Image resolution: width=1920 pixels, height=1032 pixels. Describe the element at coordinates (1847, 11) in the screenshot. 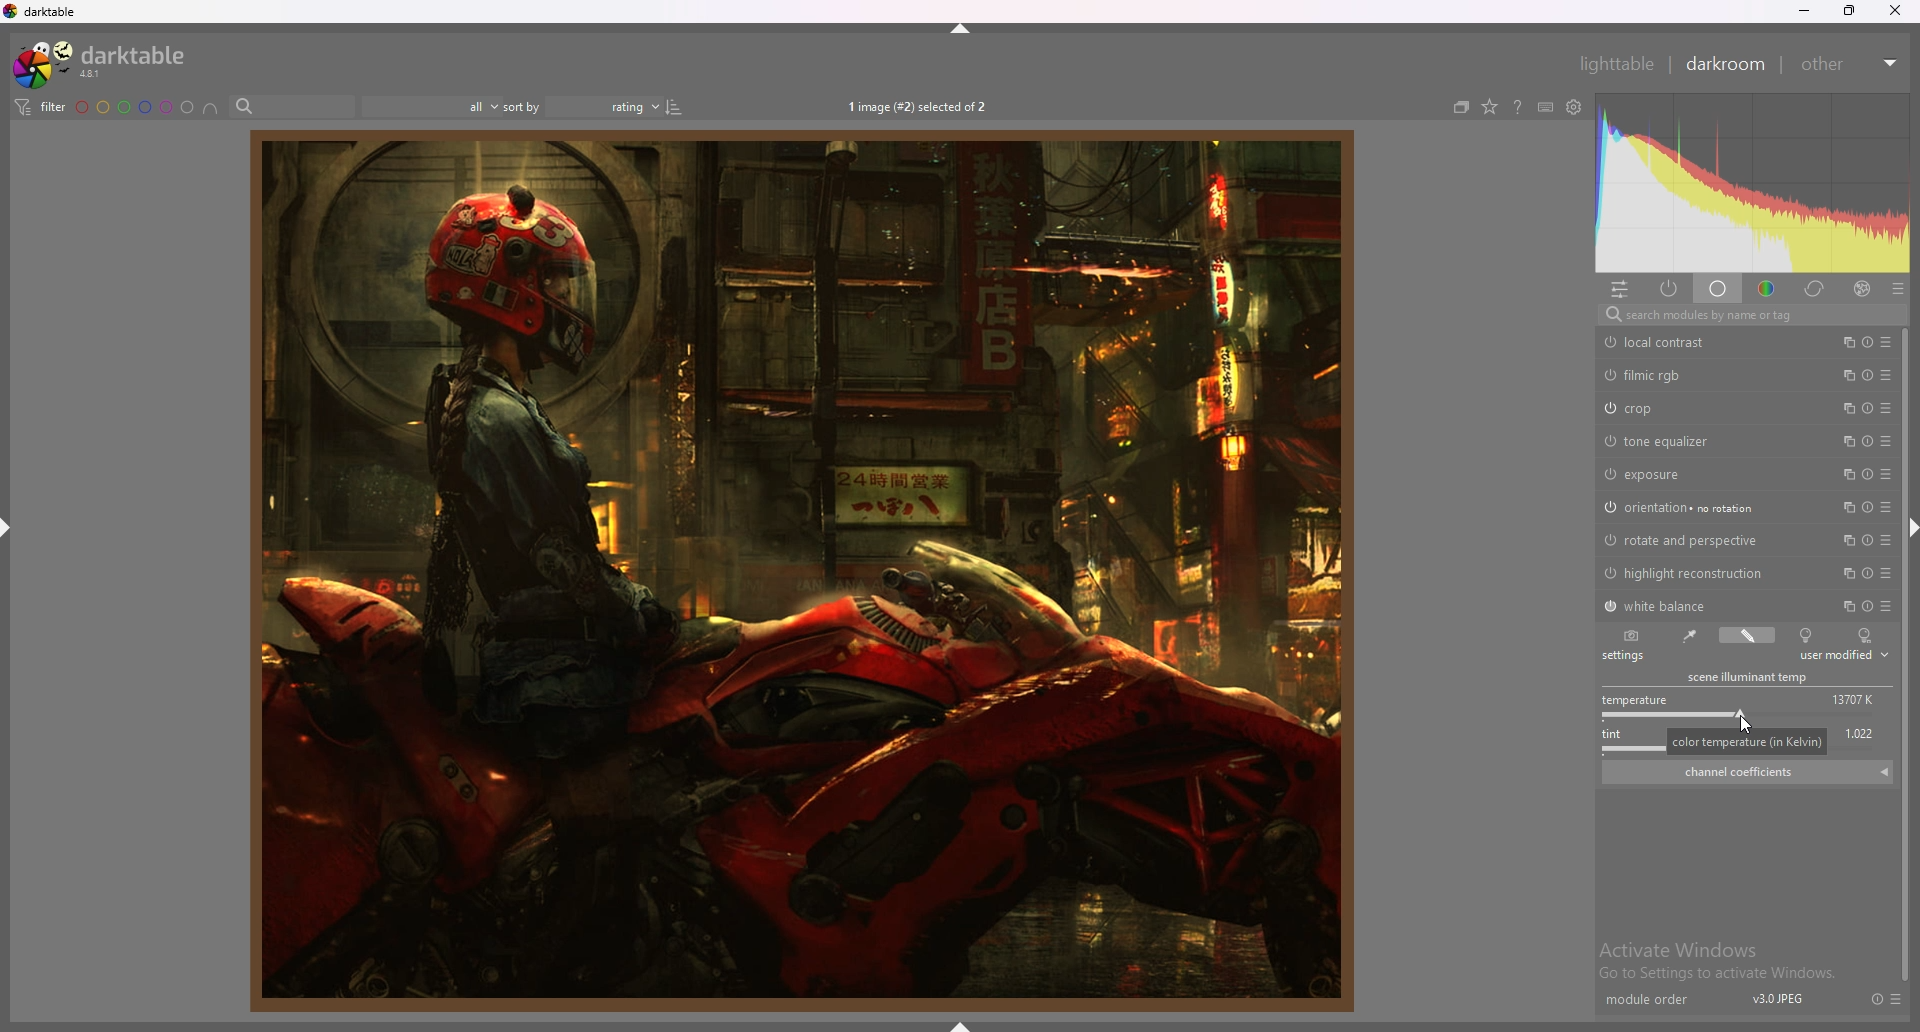

I see `resize` at that location.